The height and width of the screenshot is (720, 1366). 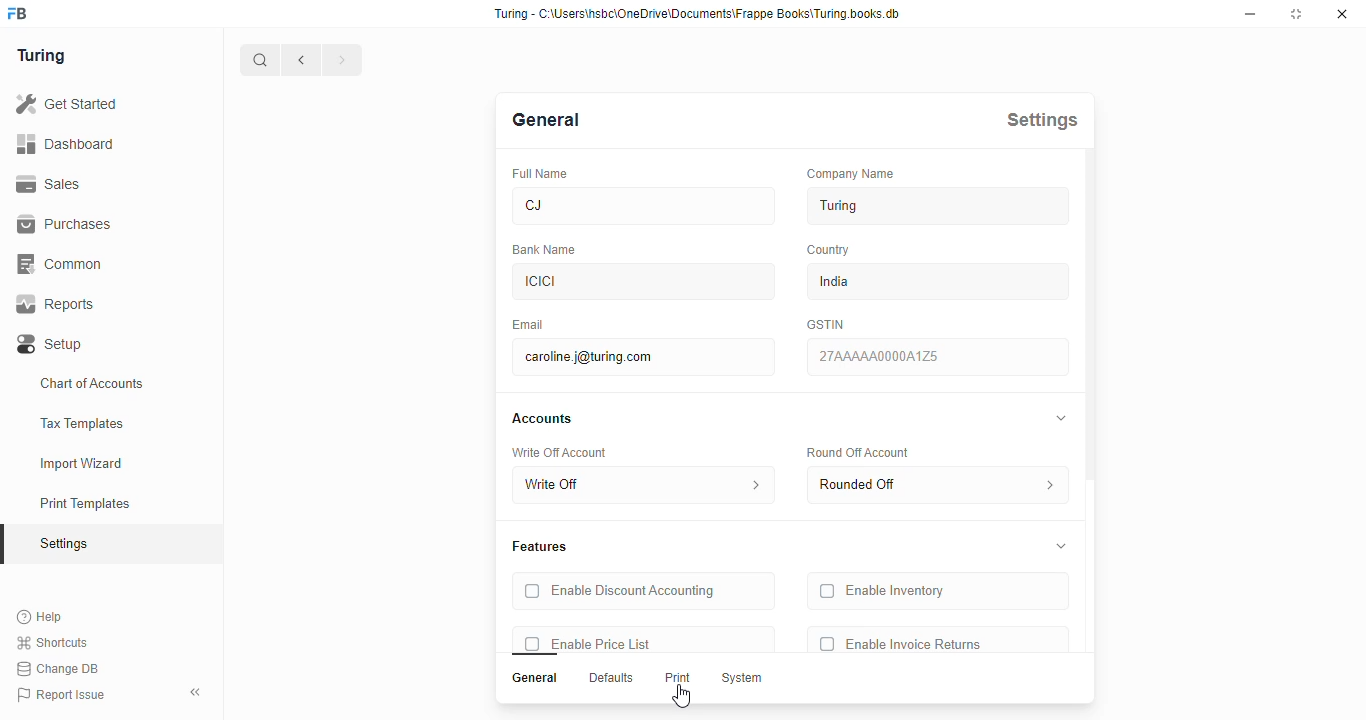 I want to click on Round Off Account, so click(x=859, y=453).